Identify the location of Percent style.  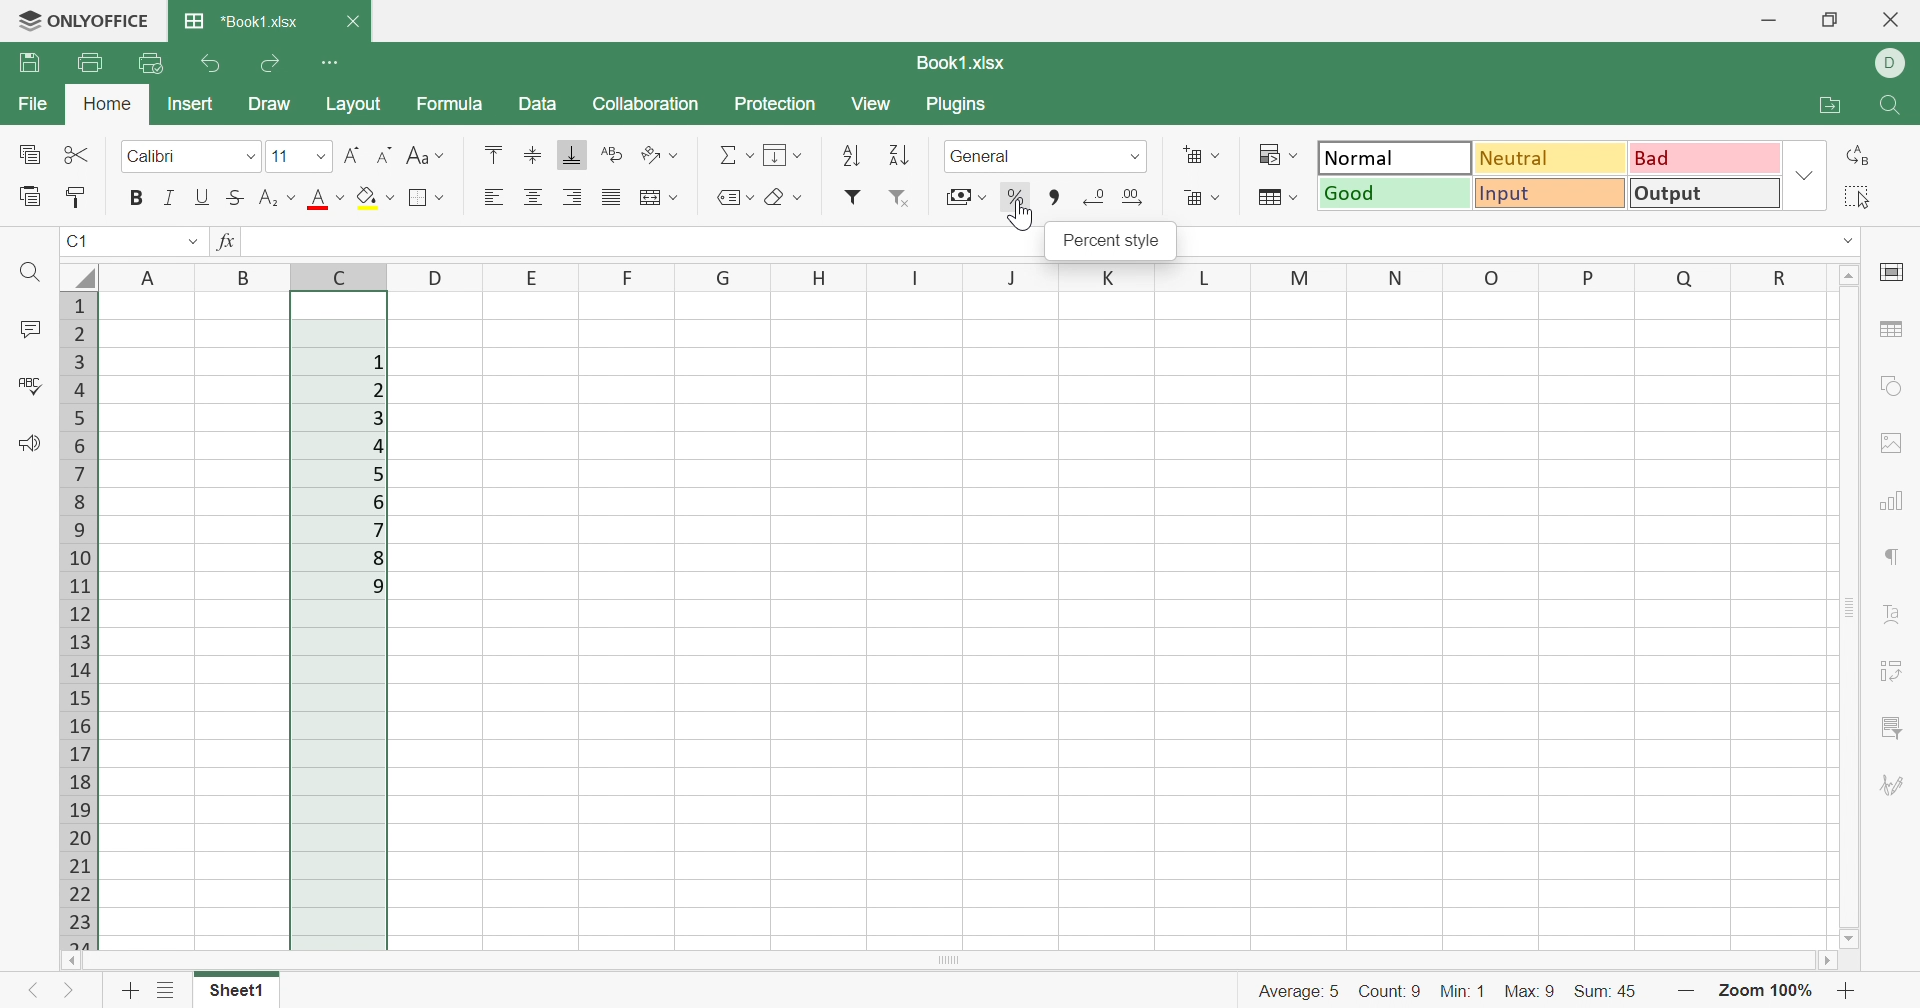
(1115, 243).